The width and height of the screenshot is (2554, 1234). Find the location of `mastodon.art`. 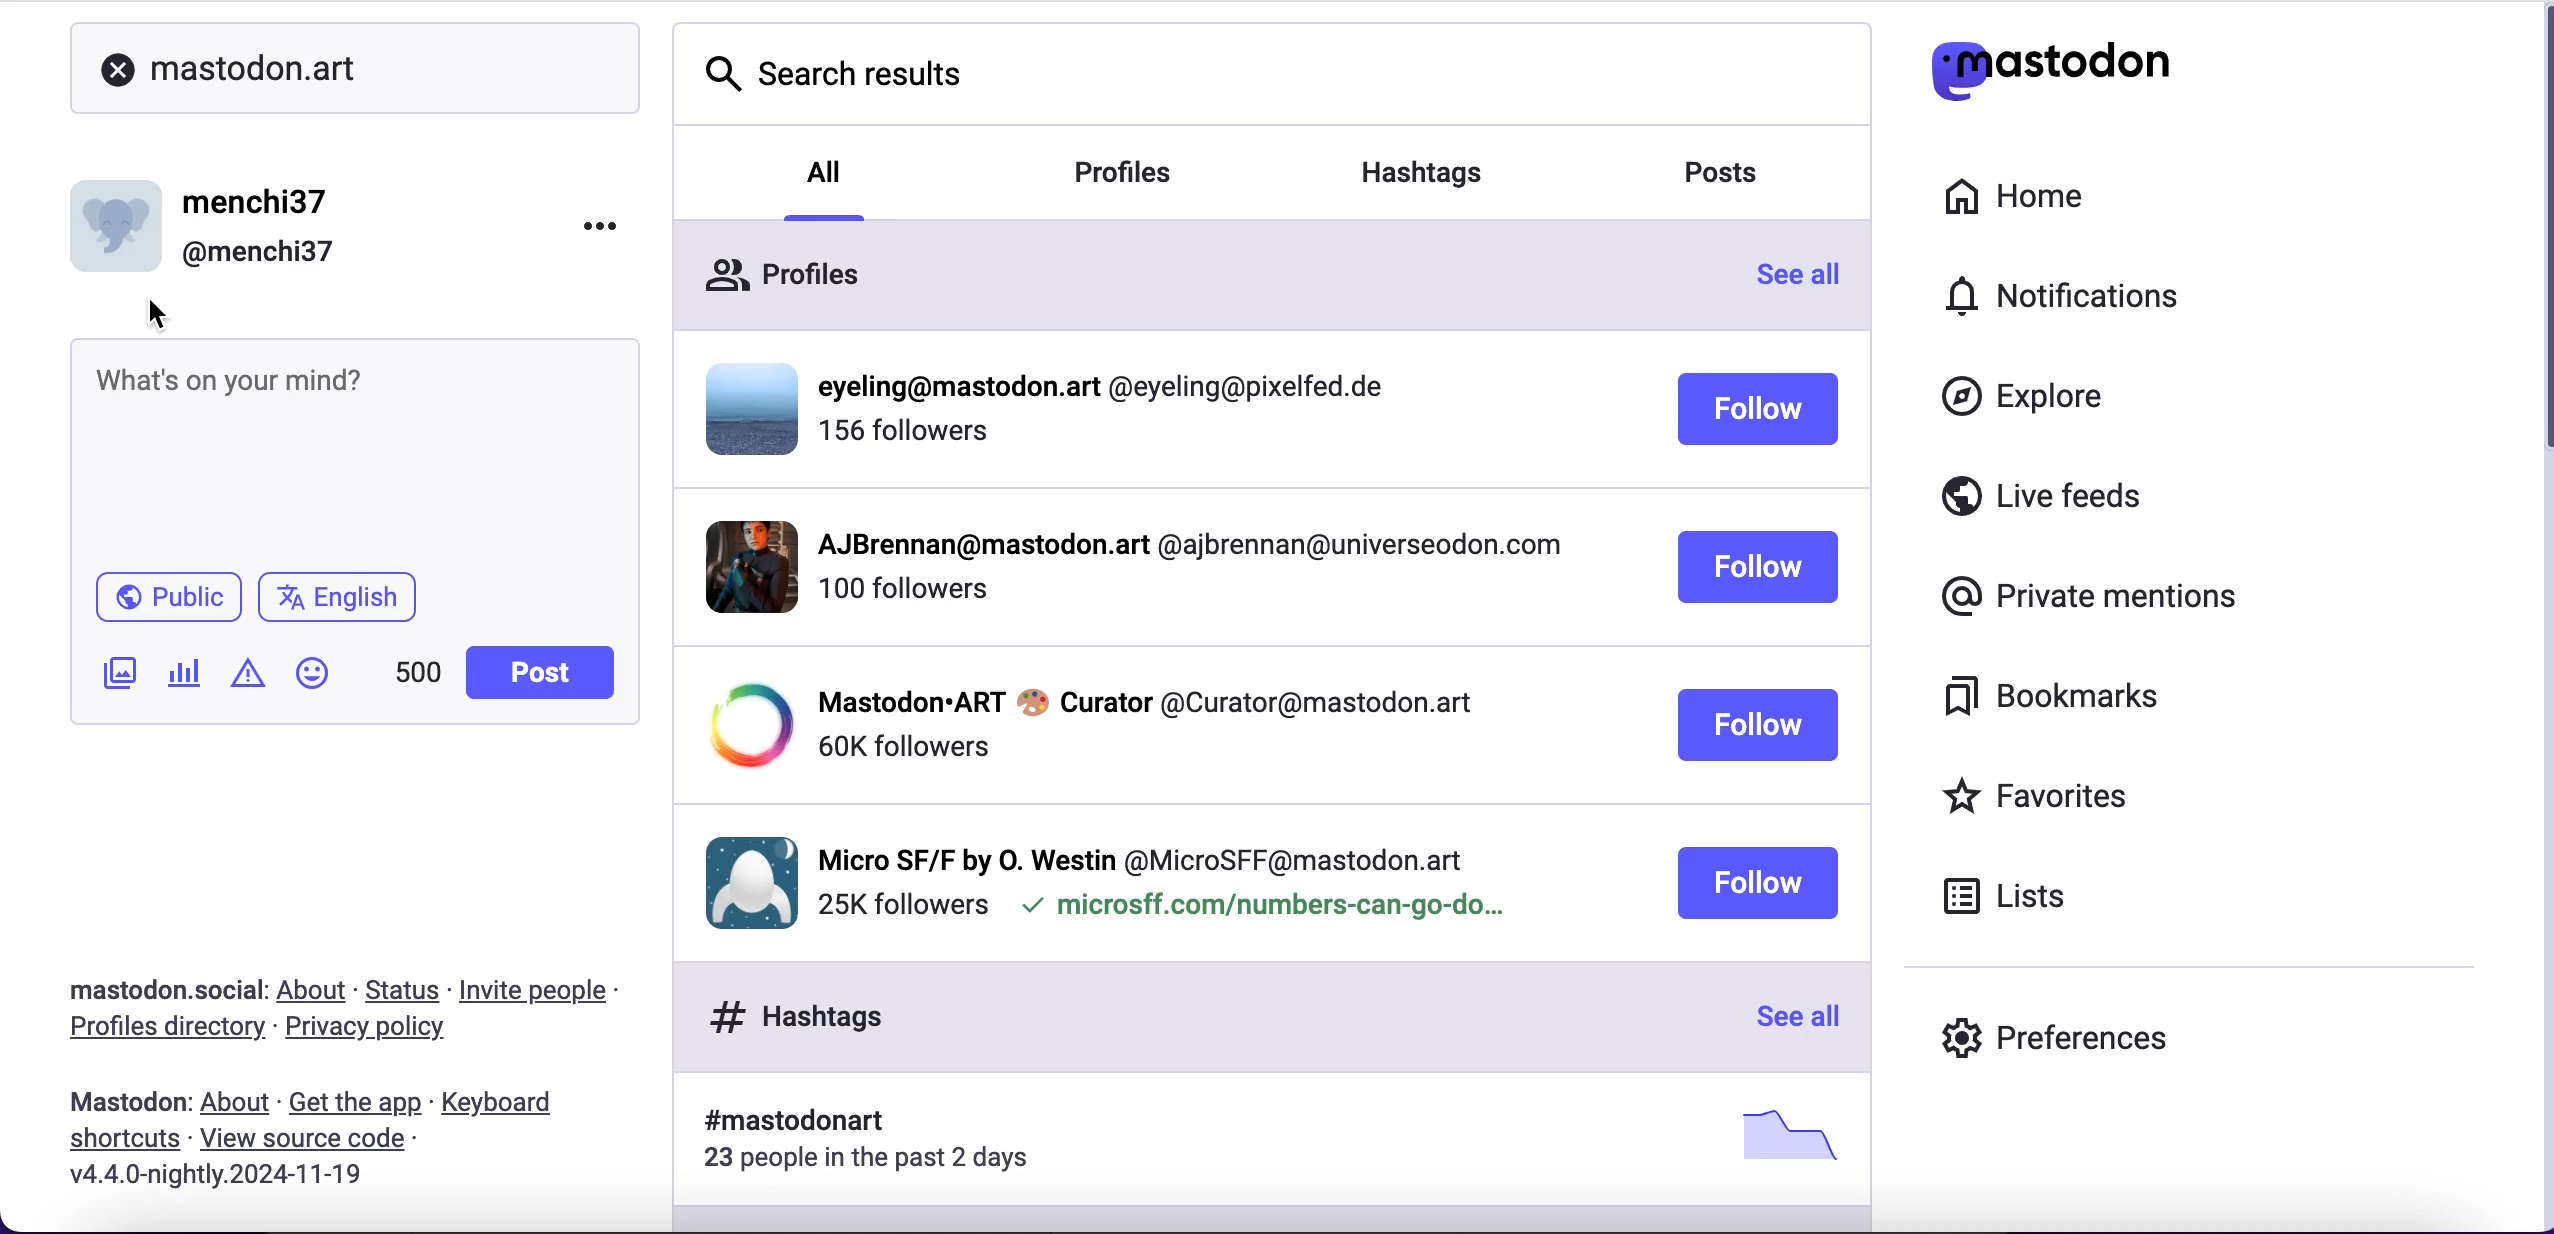

mastodon.art is located at coordinates (239, 69).